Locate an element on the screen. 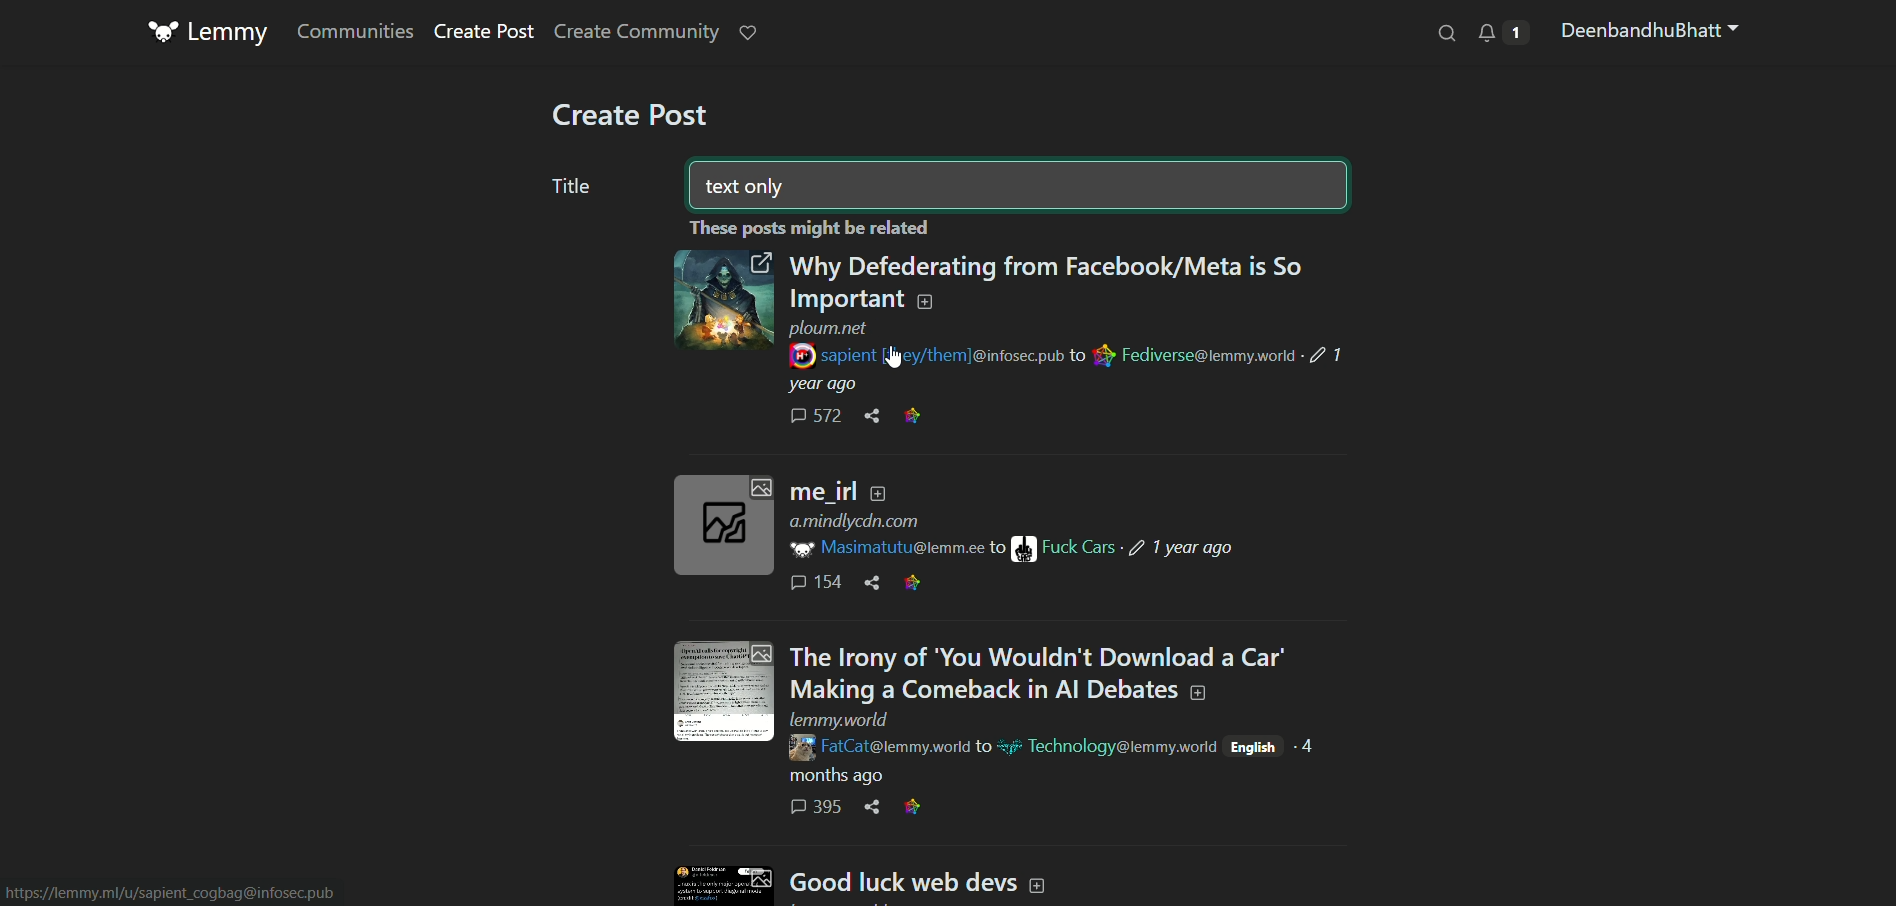 This screenshot has height=906, width=1896. profile is located at coordinates (1651, 33).